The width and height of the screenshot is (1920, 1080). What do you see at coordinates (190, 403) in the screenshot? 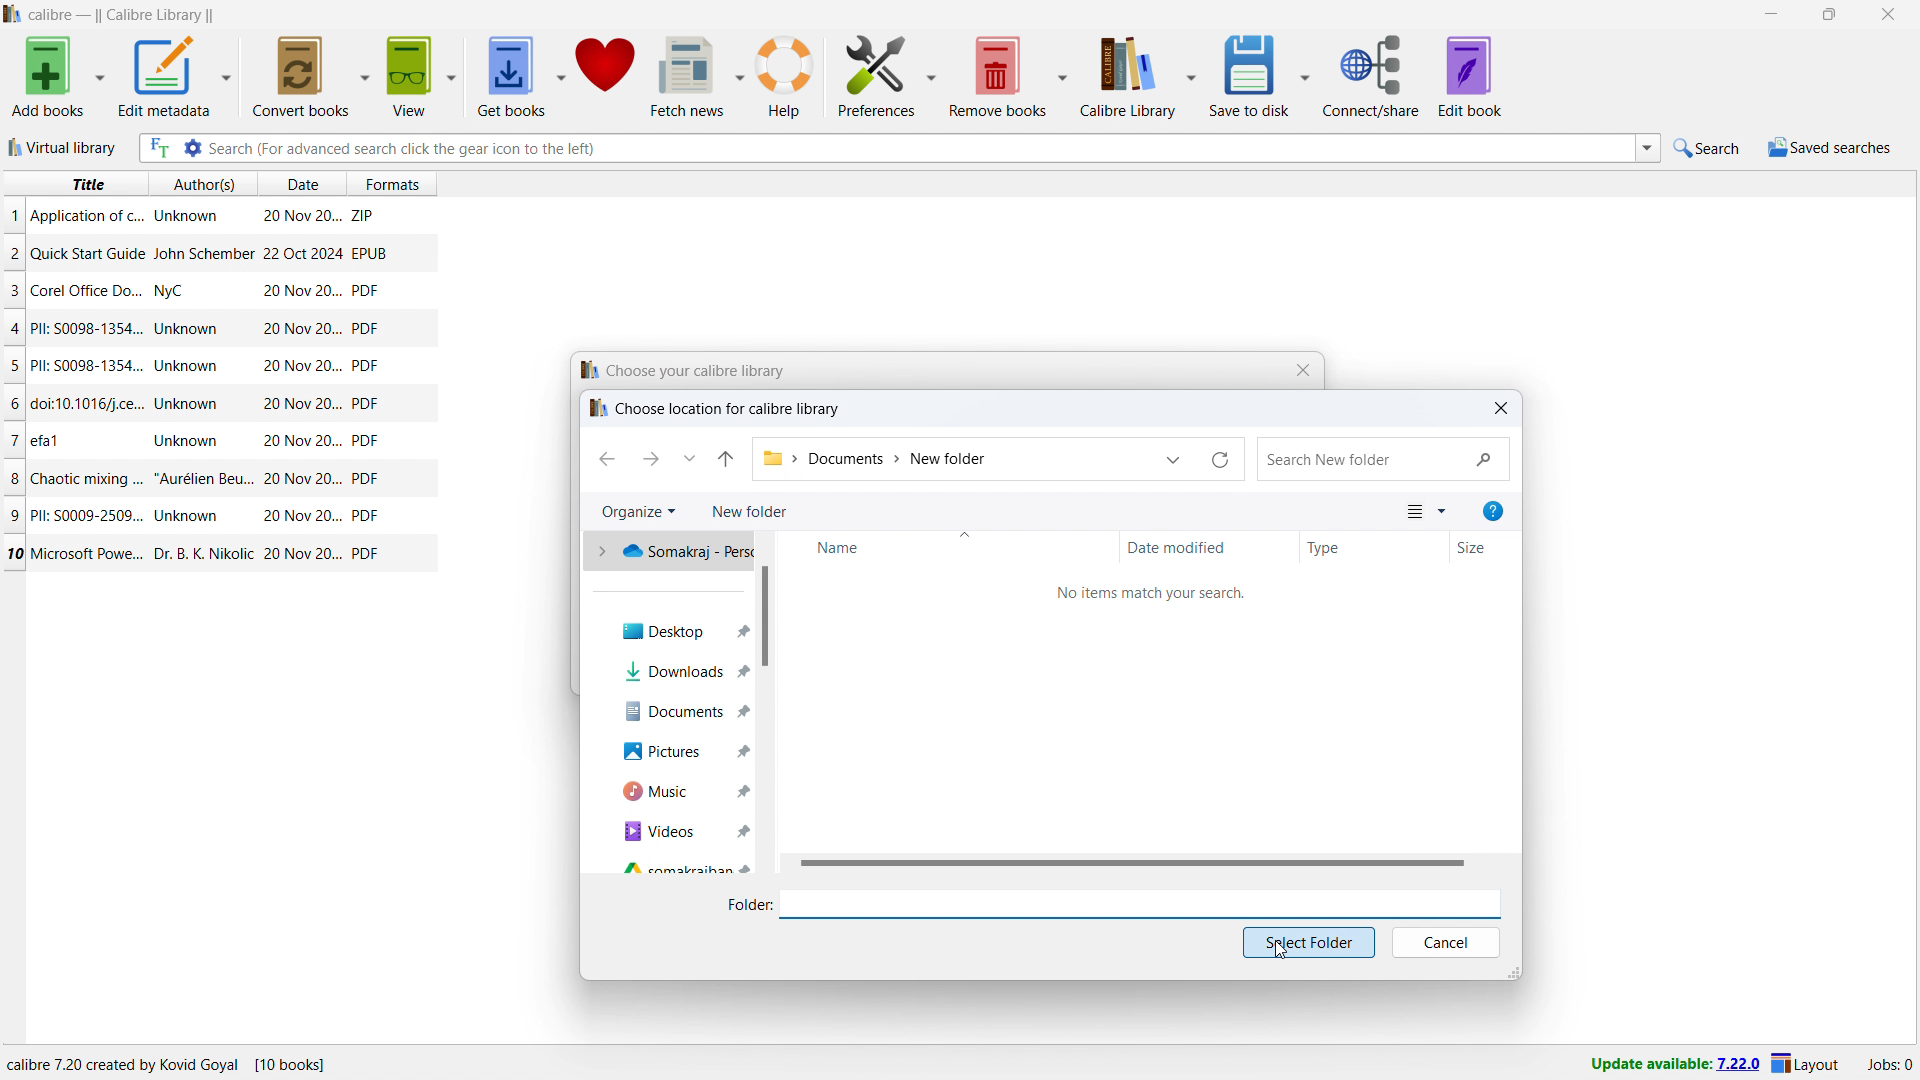
I see `Author` at bounding box center [190, 403].